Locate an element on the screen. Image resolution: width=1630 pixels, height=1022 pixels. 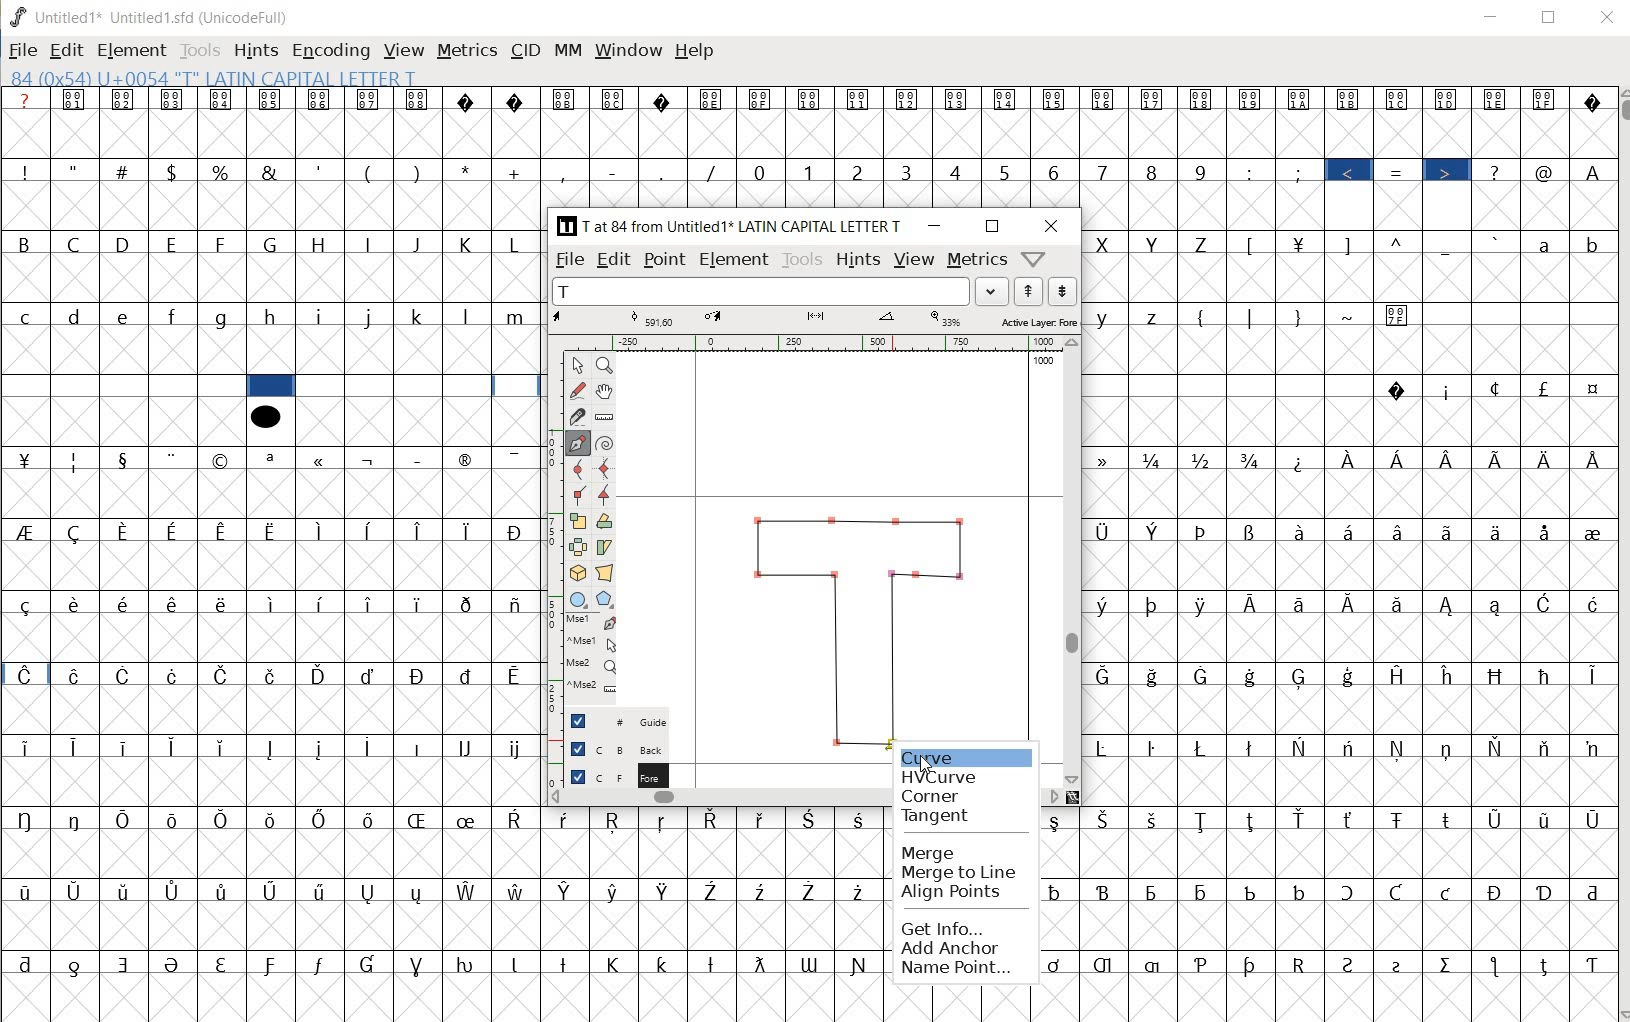
0 is located at coordinates (762, 172).